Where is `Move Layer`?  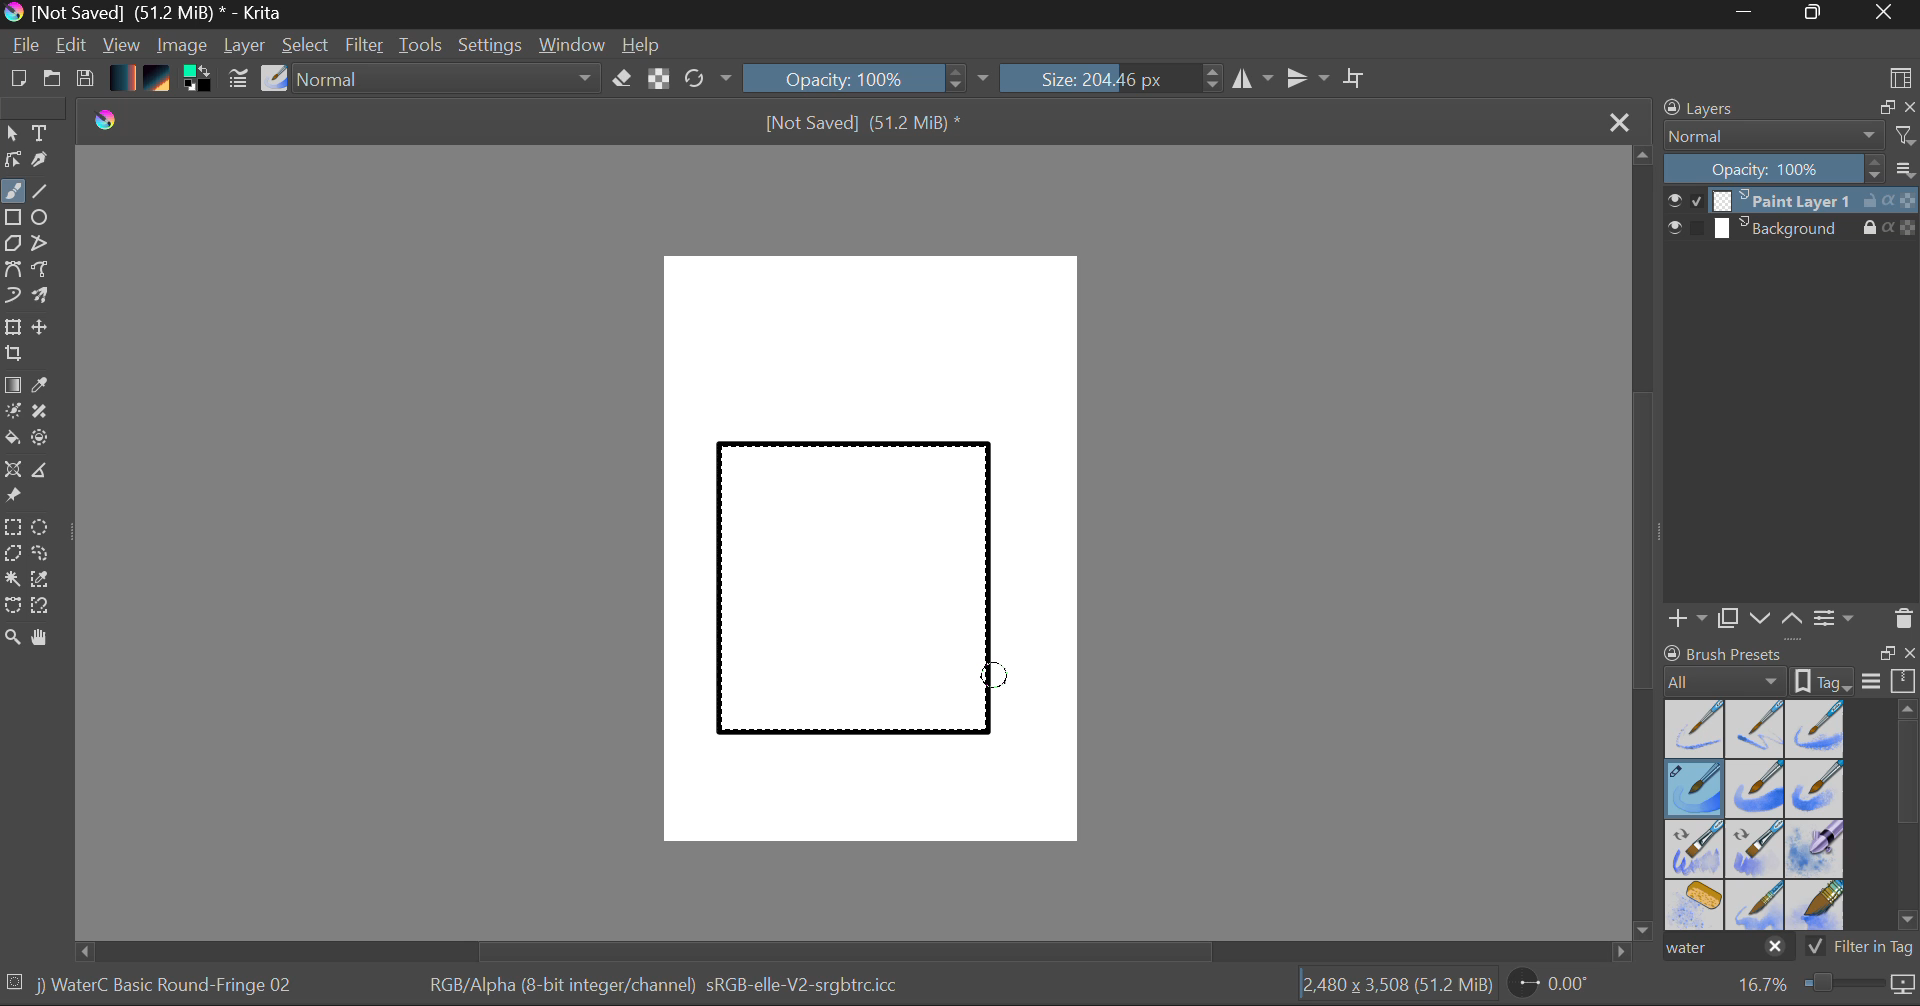 Move Layer is located at coordinates (42, 327).